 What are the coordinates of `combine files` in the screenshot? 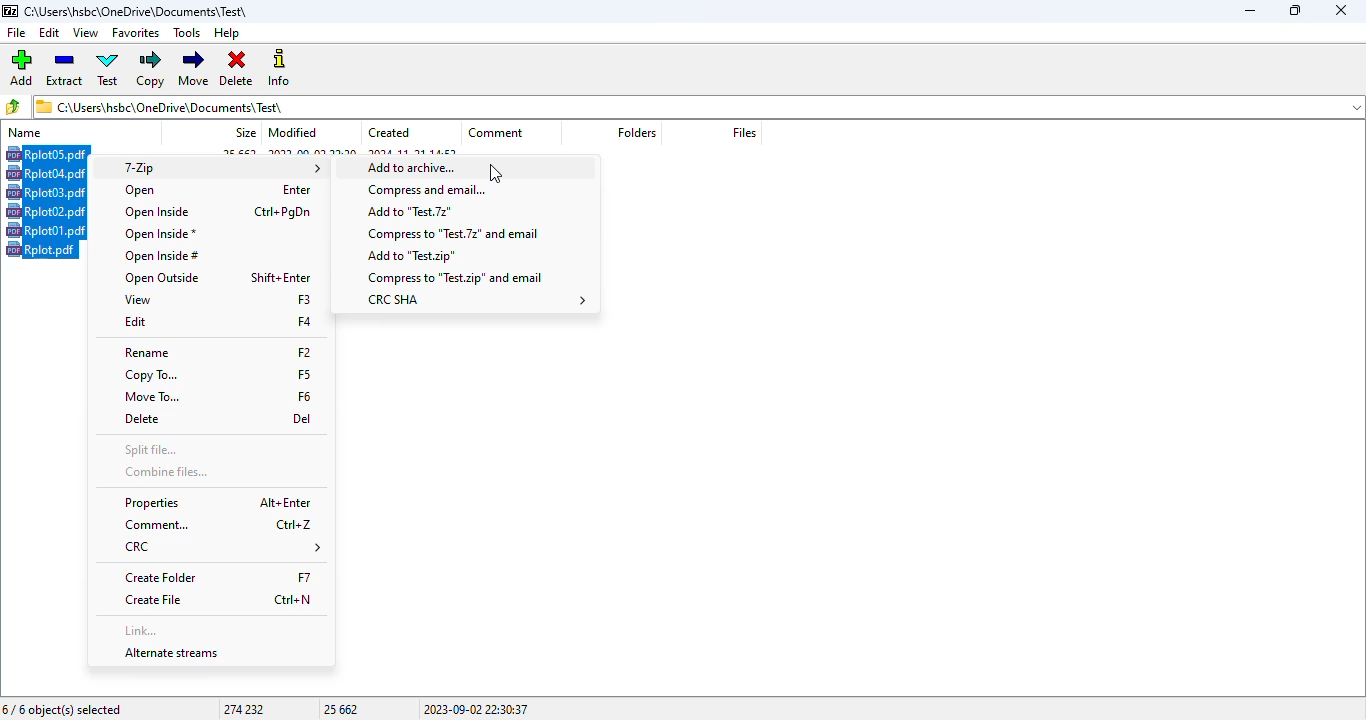 It's located at (166, 471).